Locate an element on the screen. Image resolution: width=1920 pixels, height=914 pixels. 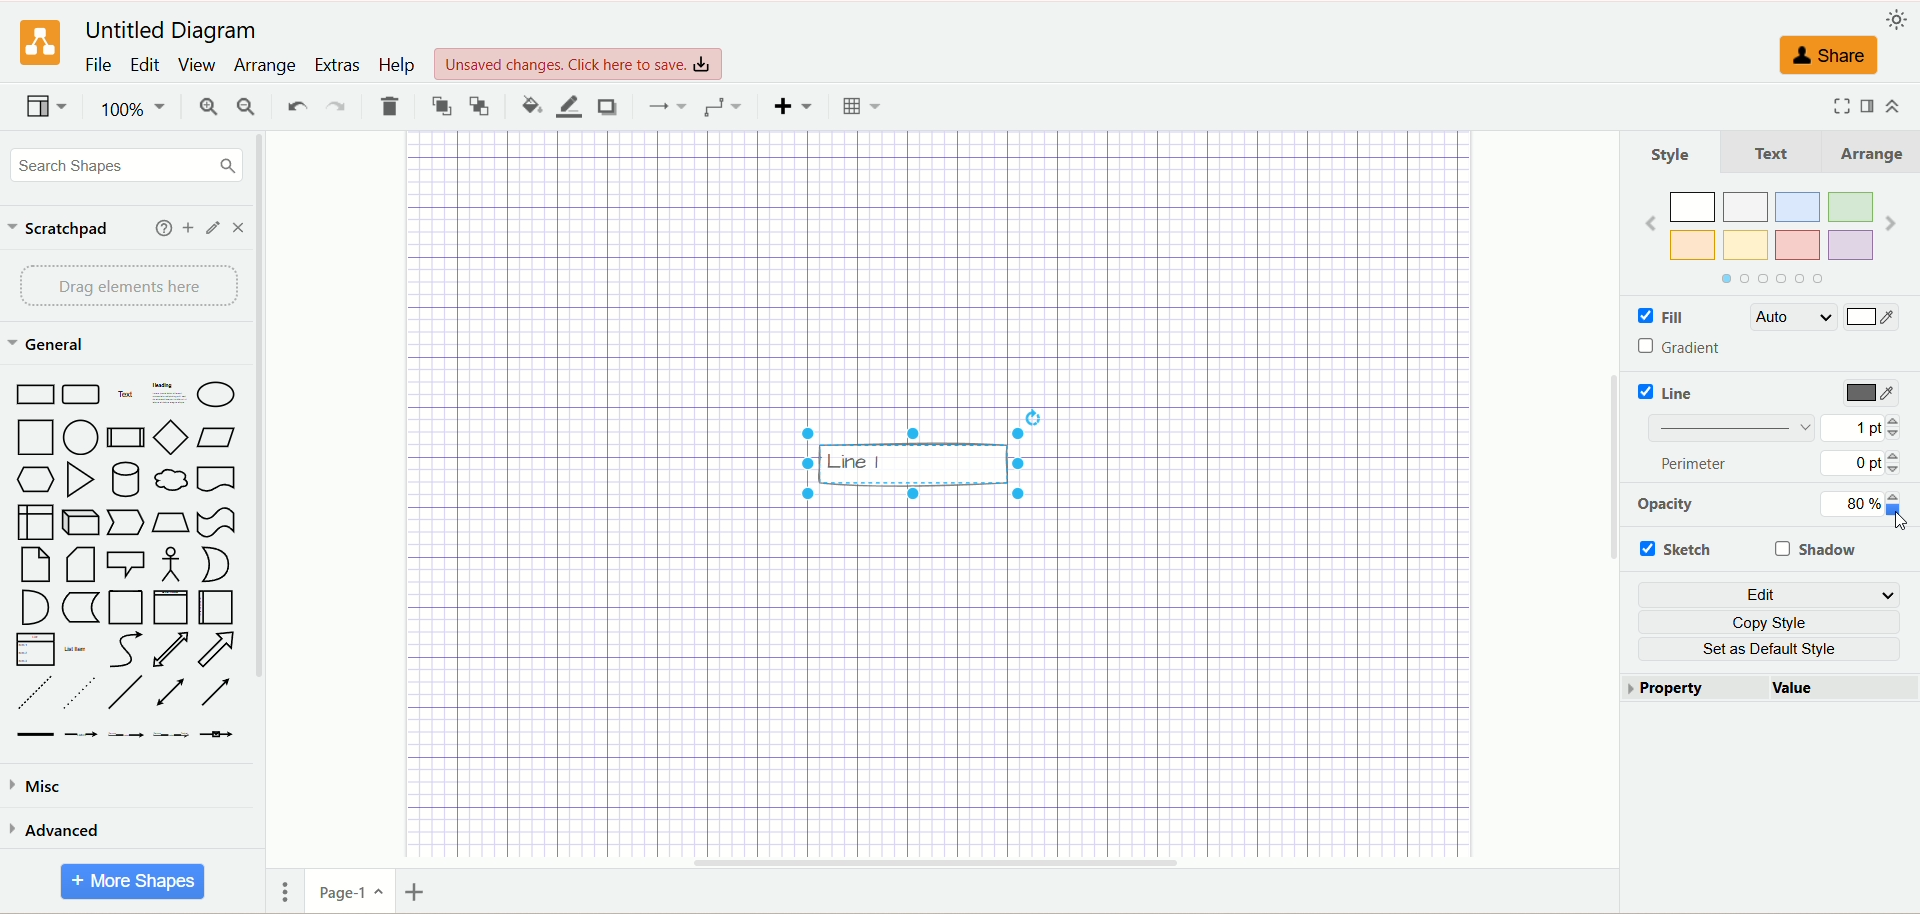
 is located at coordinates (913, 456).